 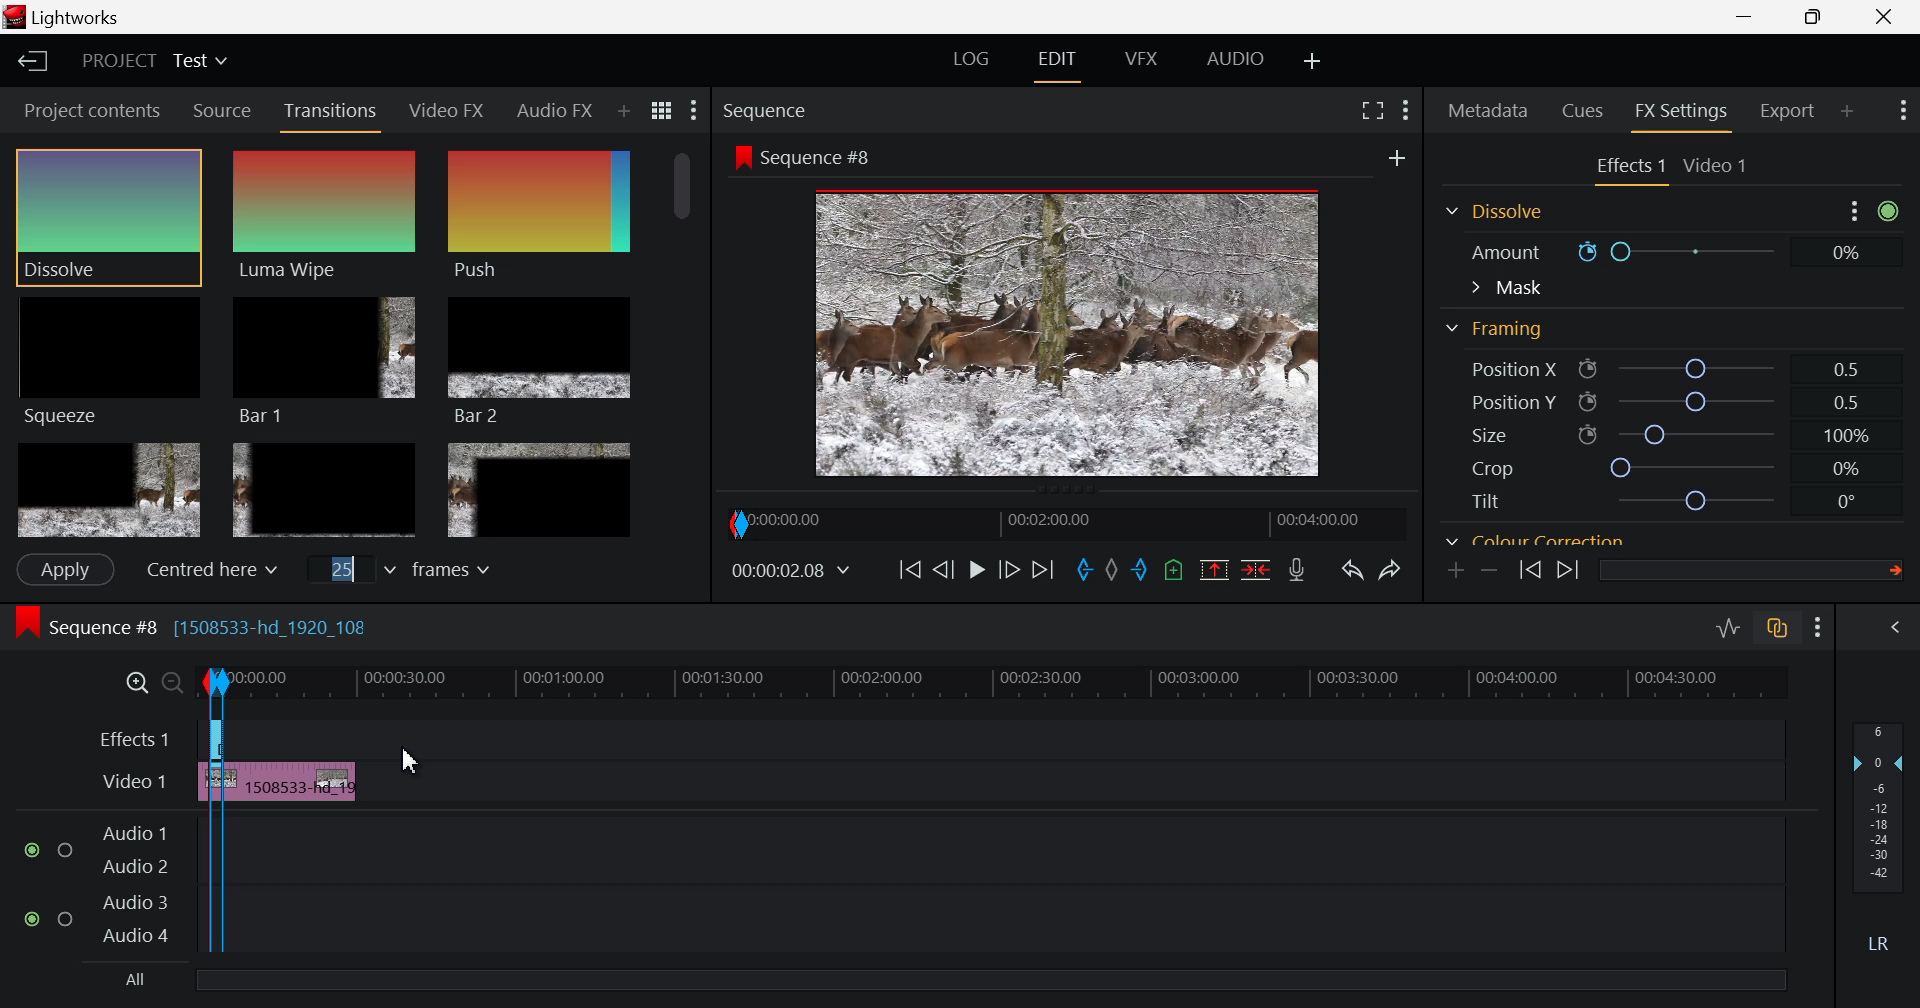 What do you see at coordinates (664, 111) in the screenshot?
I see `Toggle between list and title view` at bounding box center [664, 111].